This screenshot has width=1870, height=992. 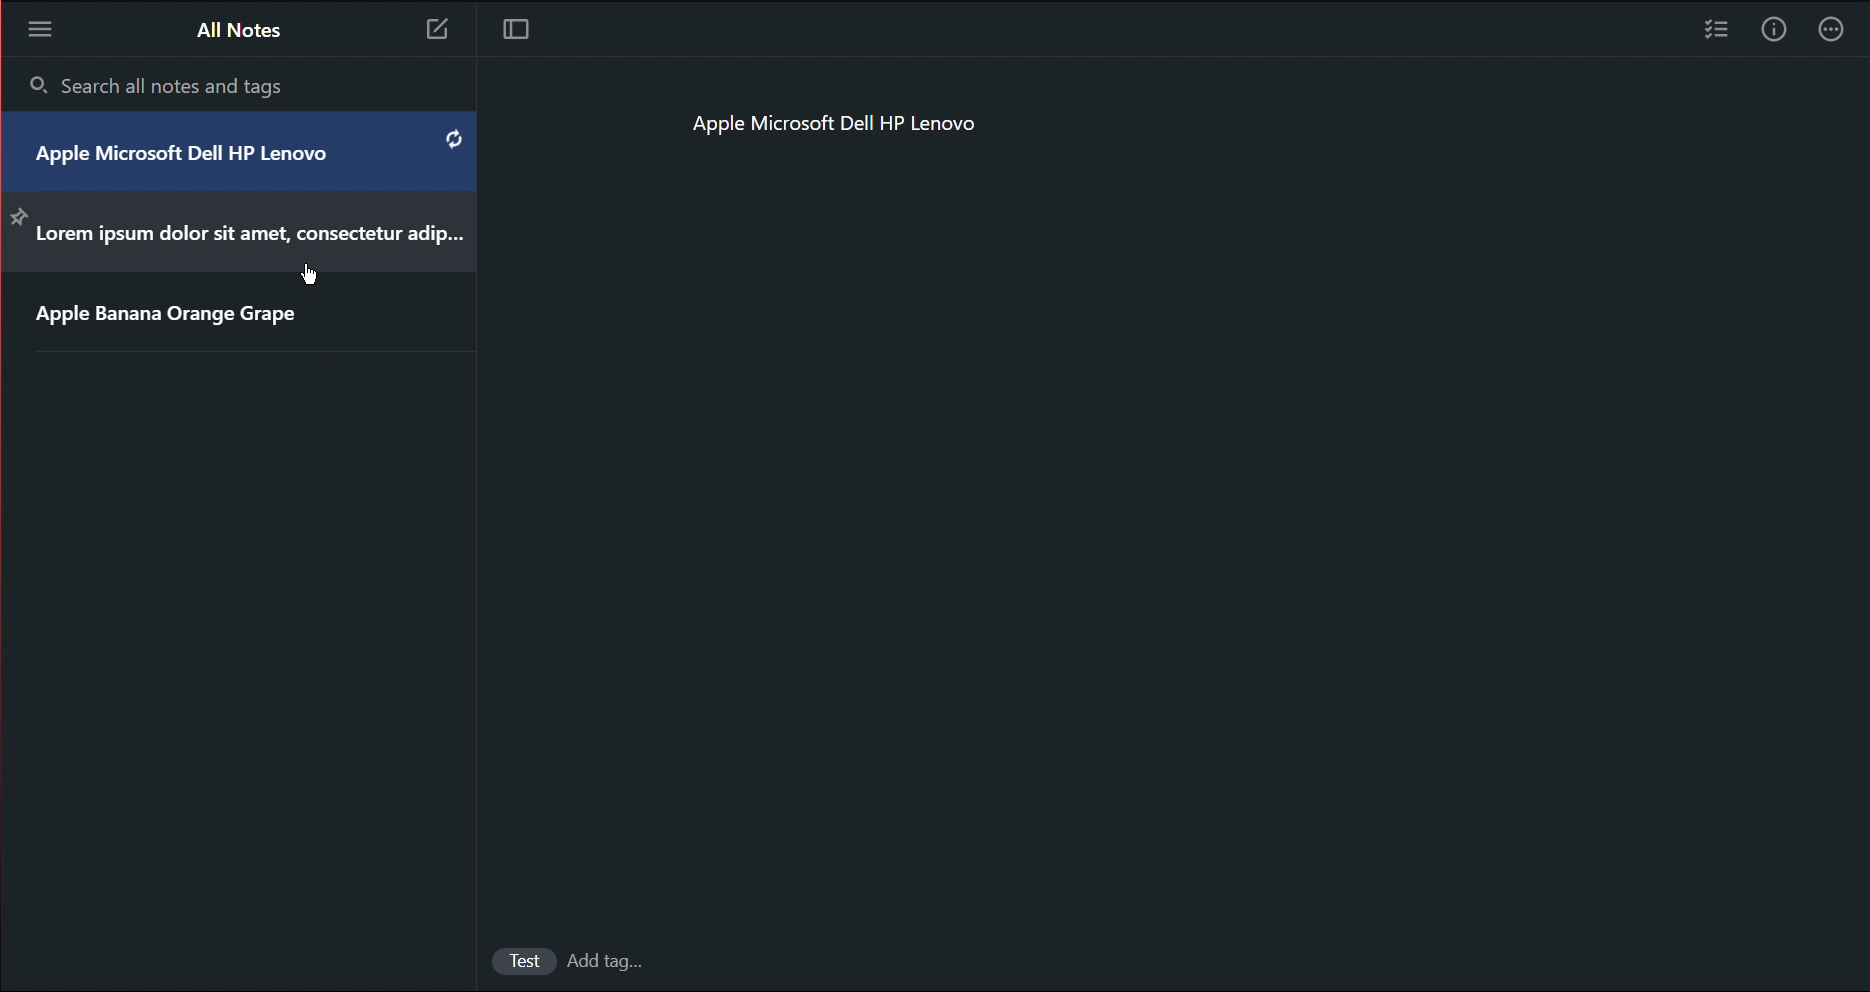 What do you see at coordinates (518, 30) in the screenshot?
I see `Focus Mode` at bounding box center [518, 30].